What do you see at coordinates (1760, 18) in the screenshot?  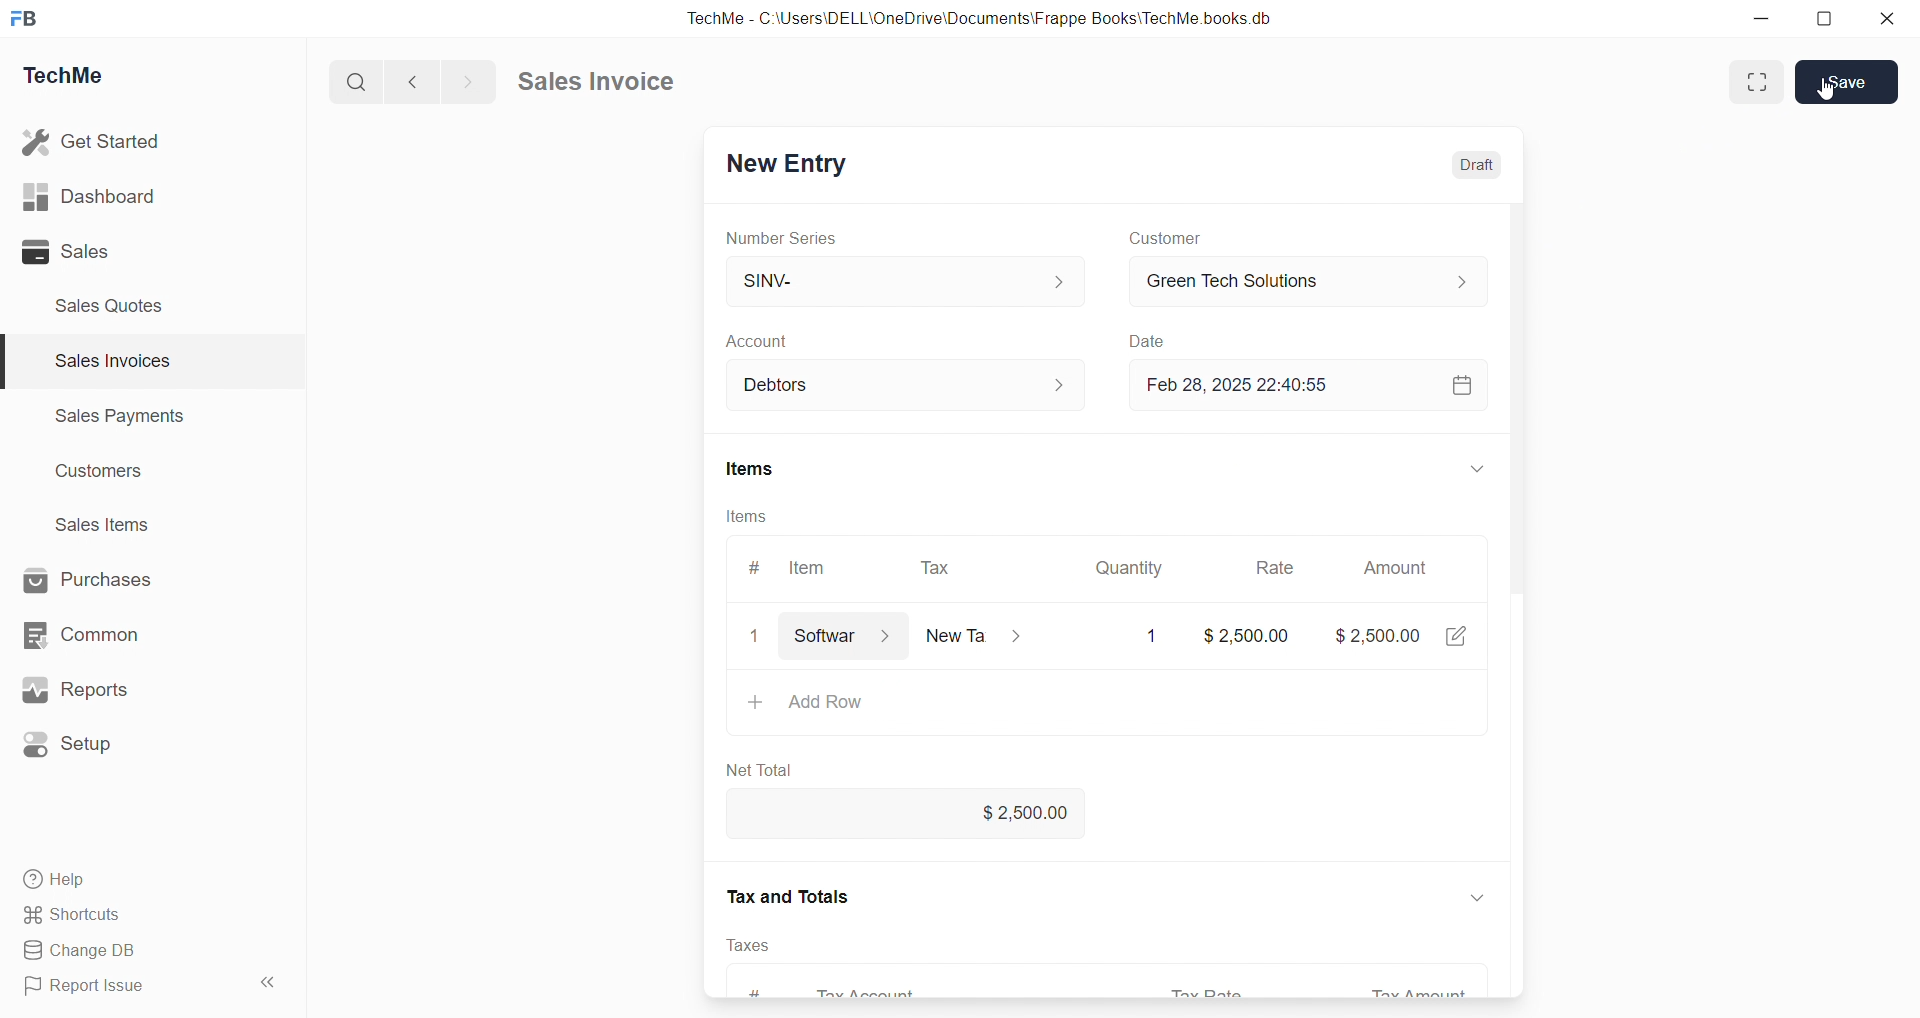 I see `minimize` at bounding box center [1760, 18].